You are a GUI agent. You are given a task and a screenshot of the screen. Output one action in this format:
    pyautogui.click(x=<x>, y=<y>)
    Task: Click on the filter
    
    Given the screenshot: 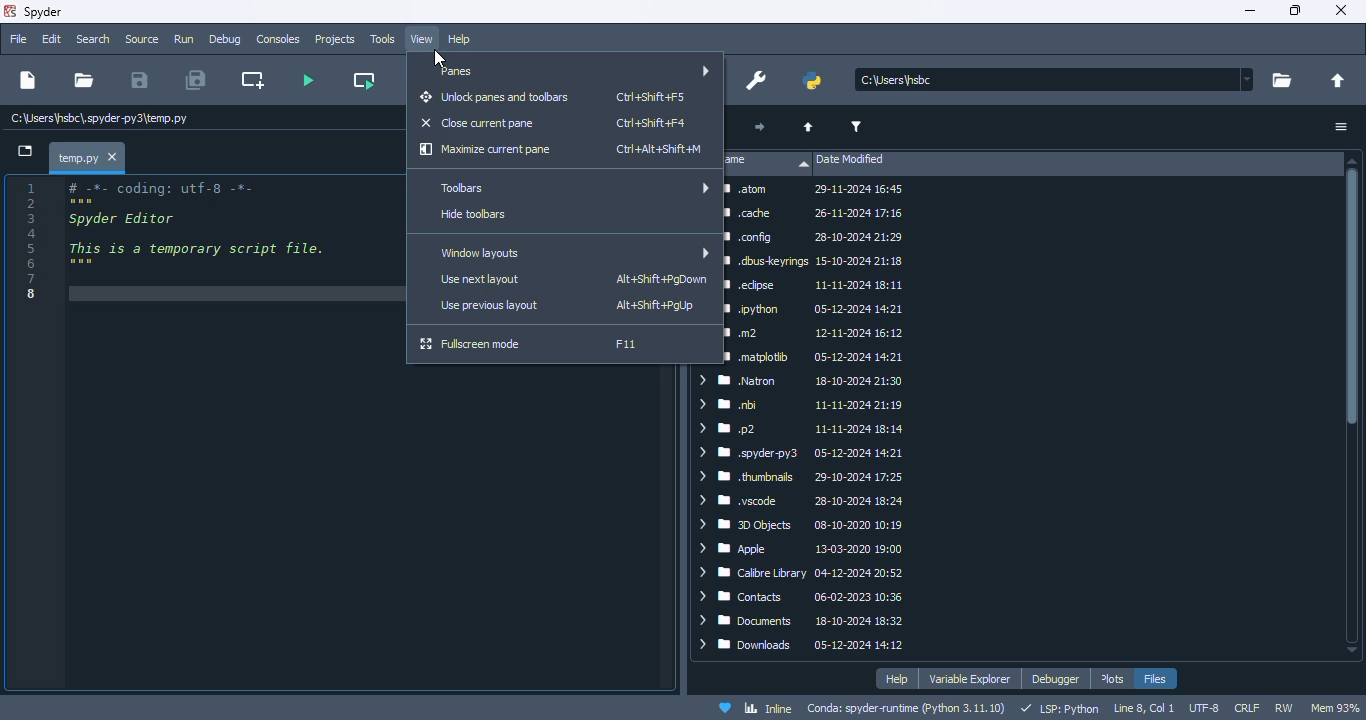 What is the action you would take?
    pyautogui.click(x=856, y=127)
    